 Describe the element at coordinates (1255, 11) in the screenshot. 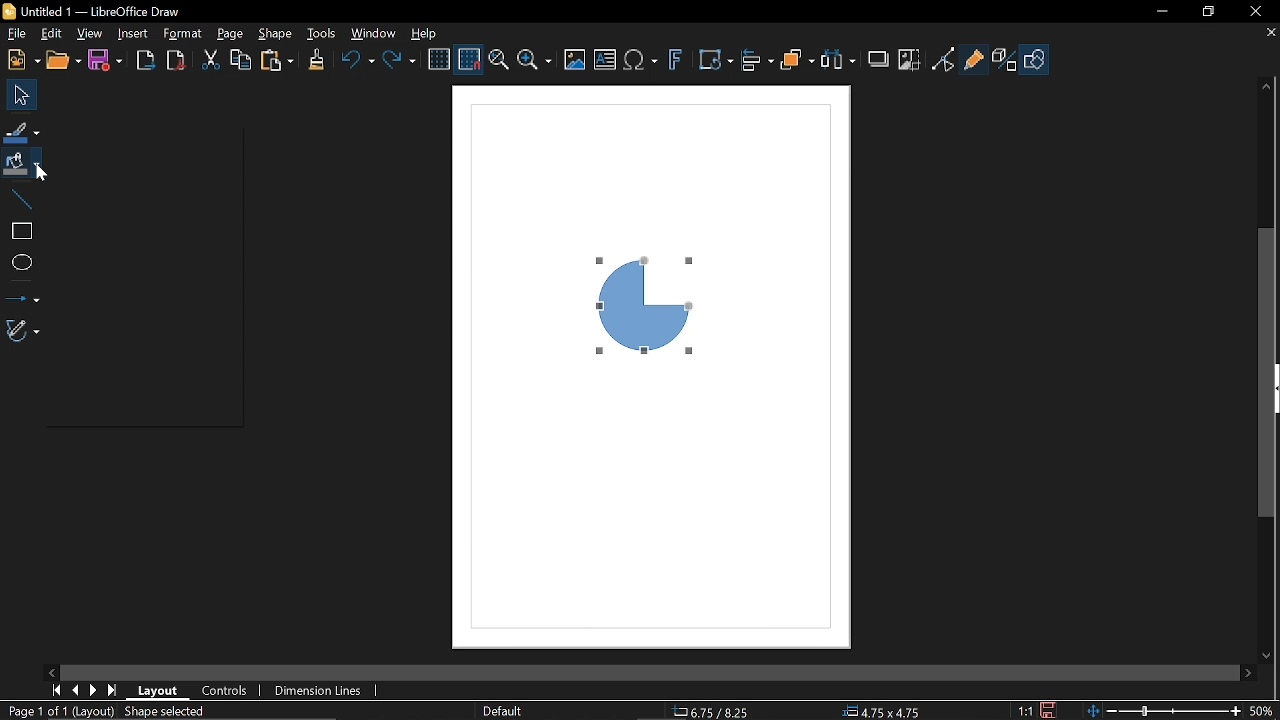

I see `Close` at that location.